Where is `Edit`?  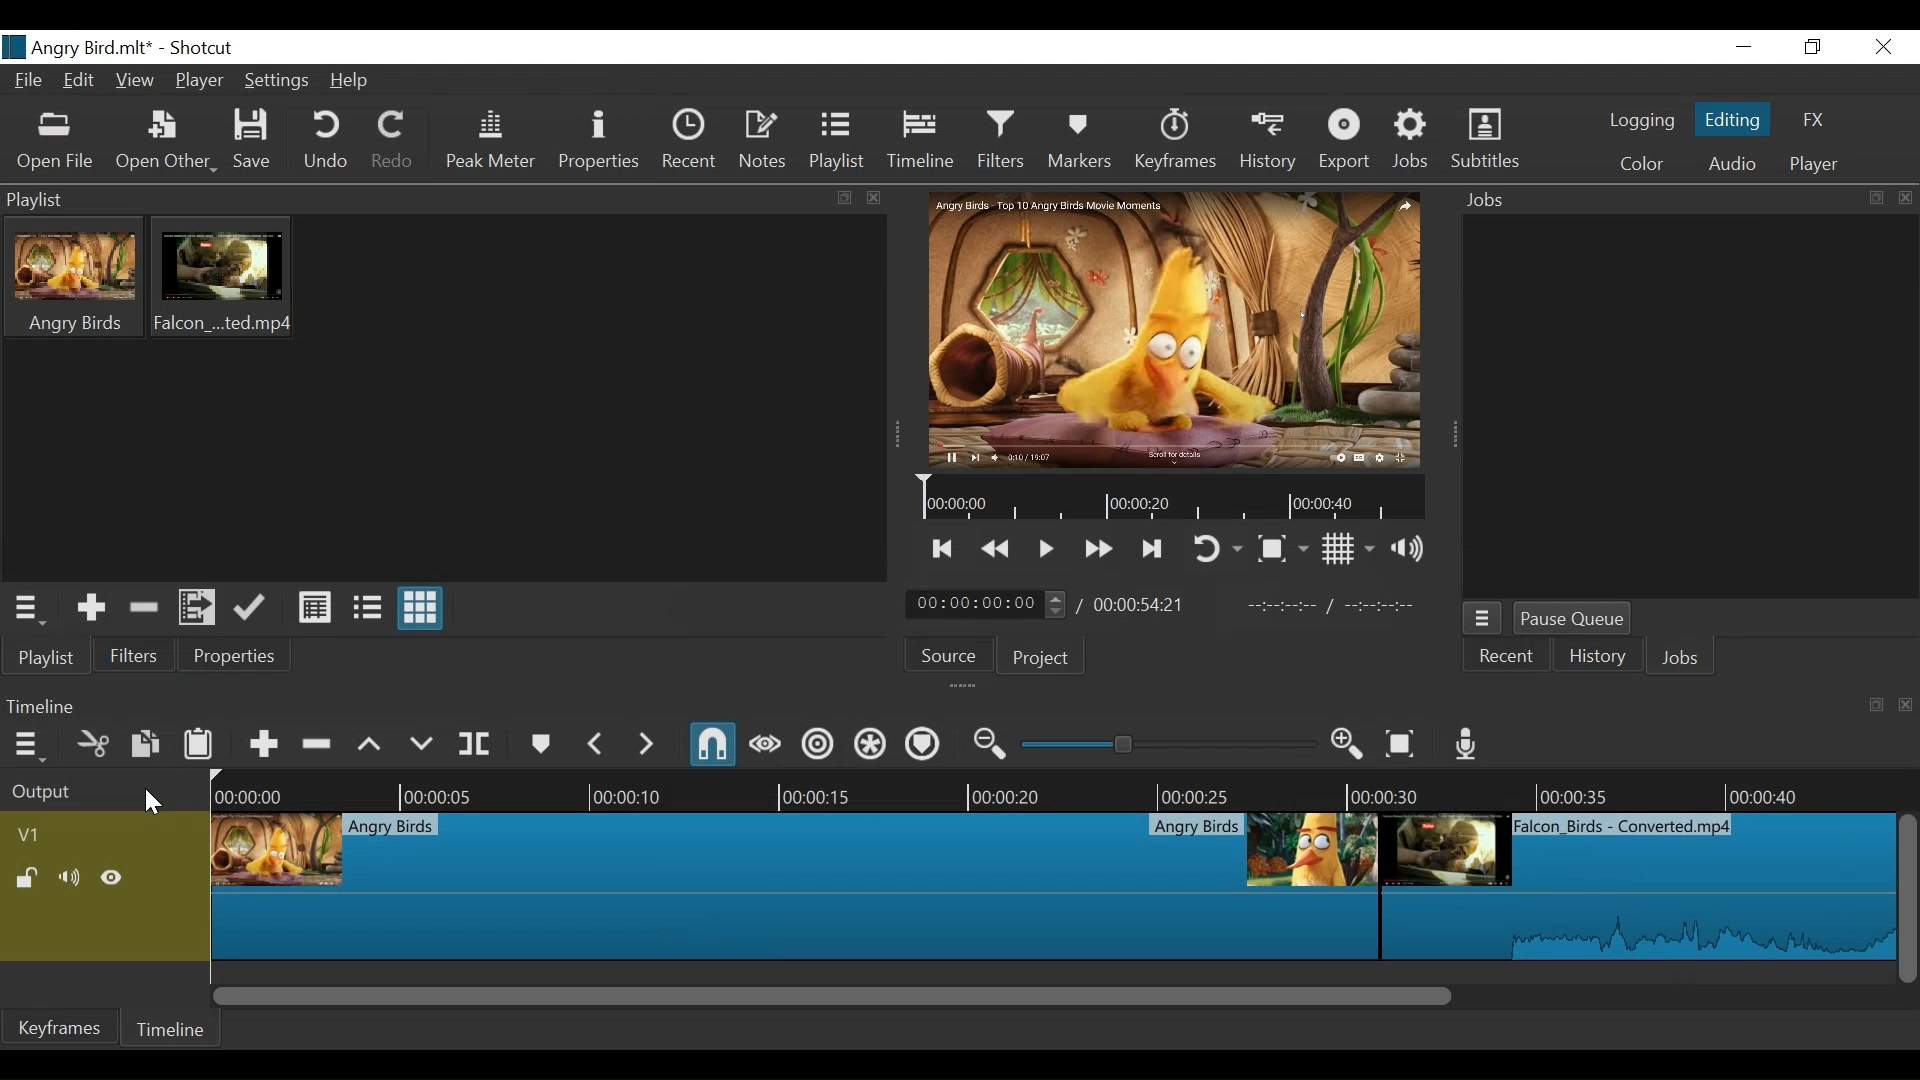 Edit is located at coordinates (80, 82).